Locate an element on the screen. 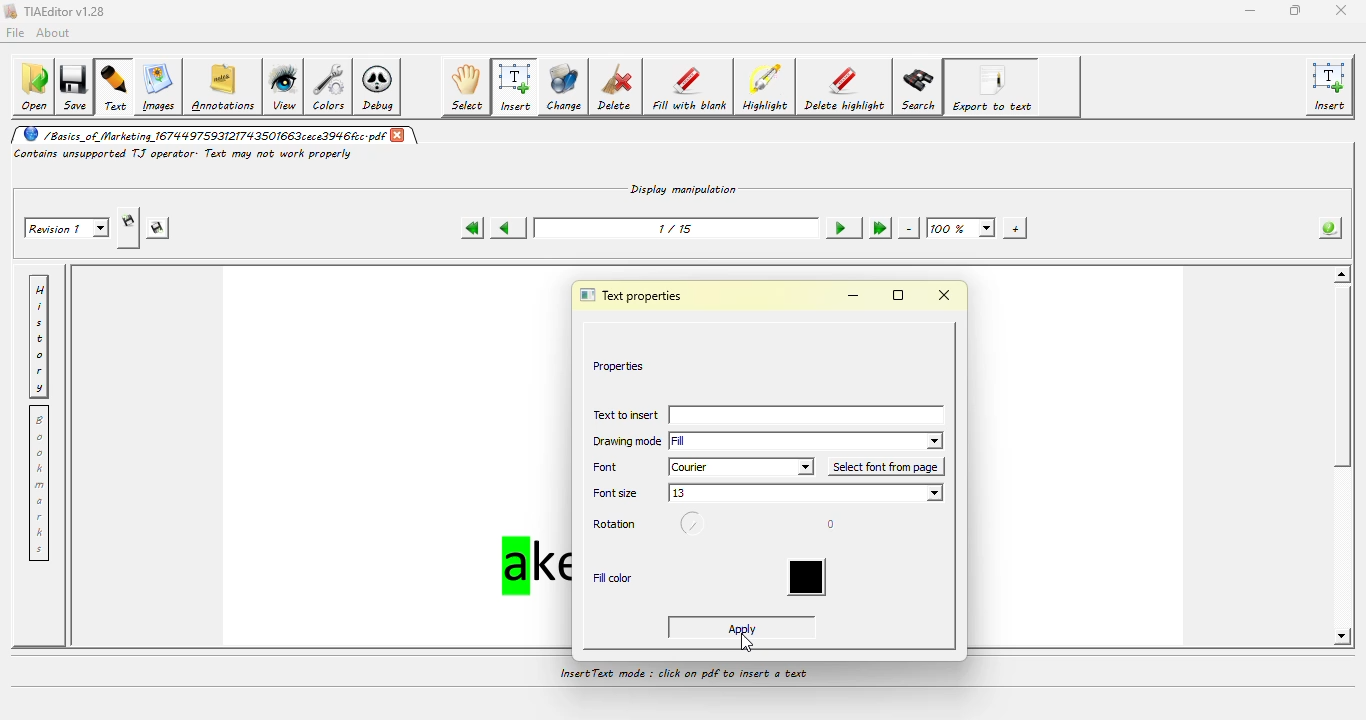 Image resolution: width=1366 pixels, height=720 pixels. Select font from page is located at coordinates (886, 467).